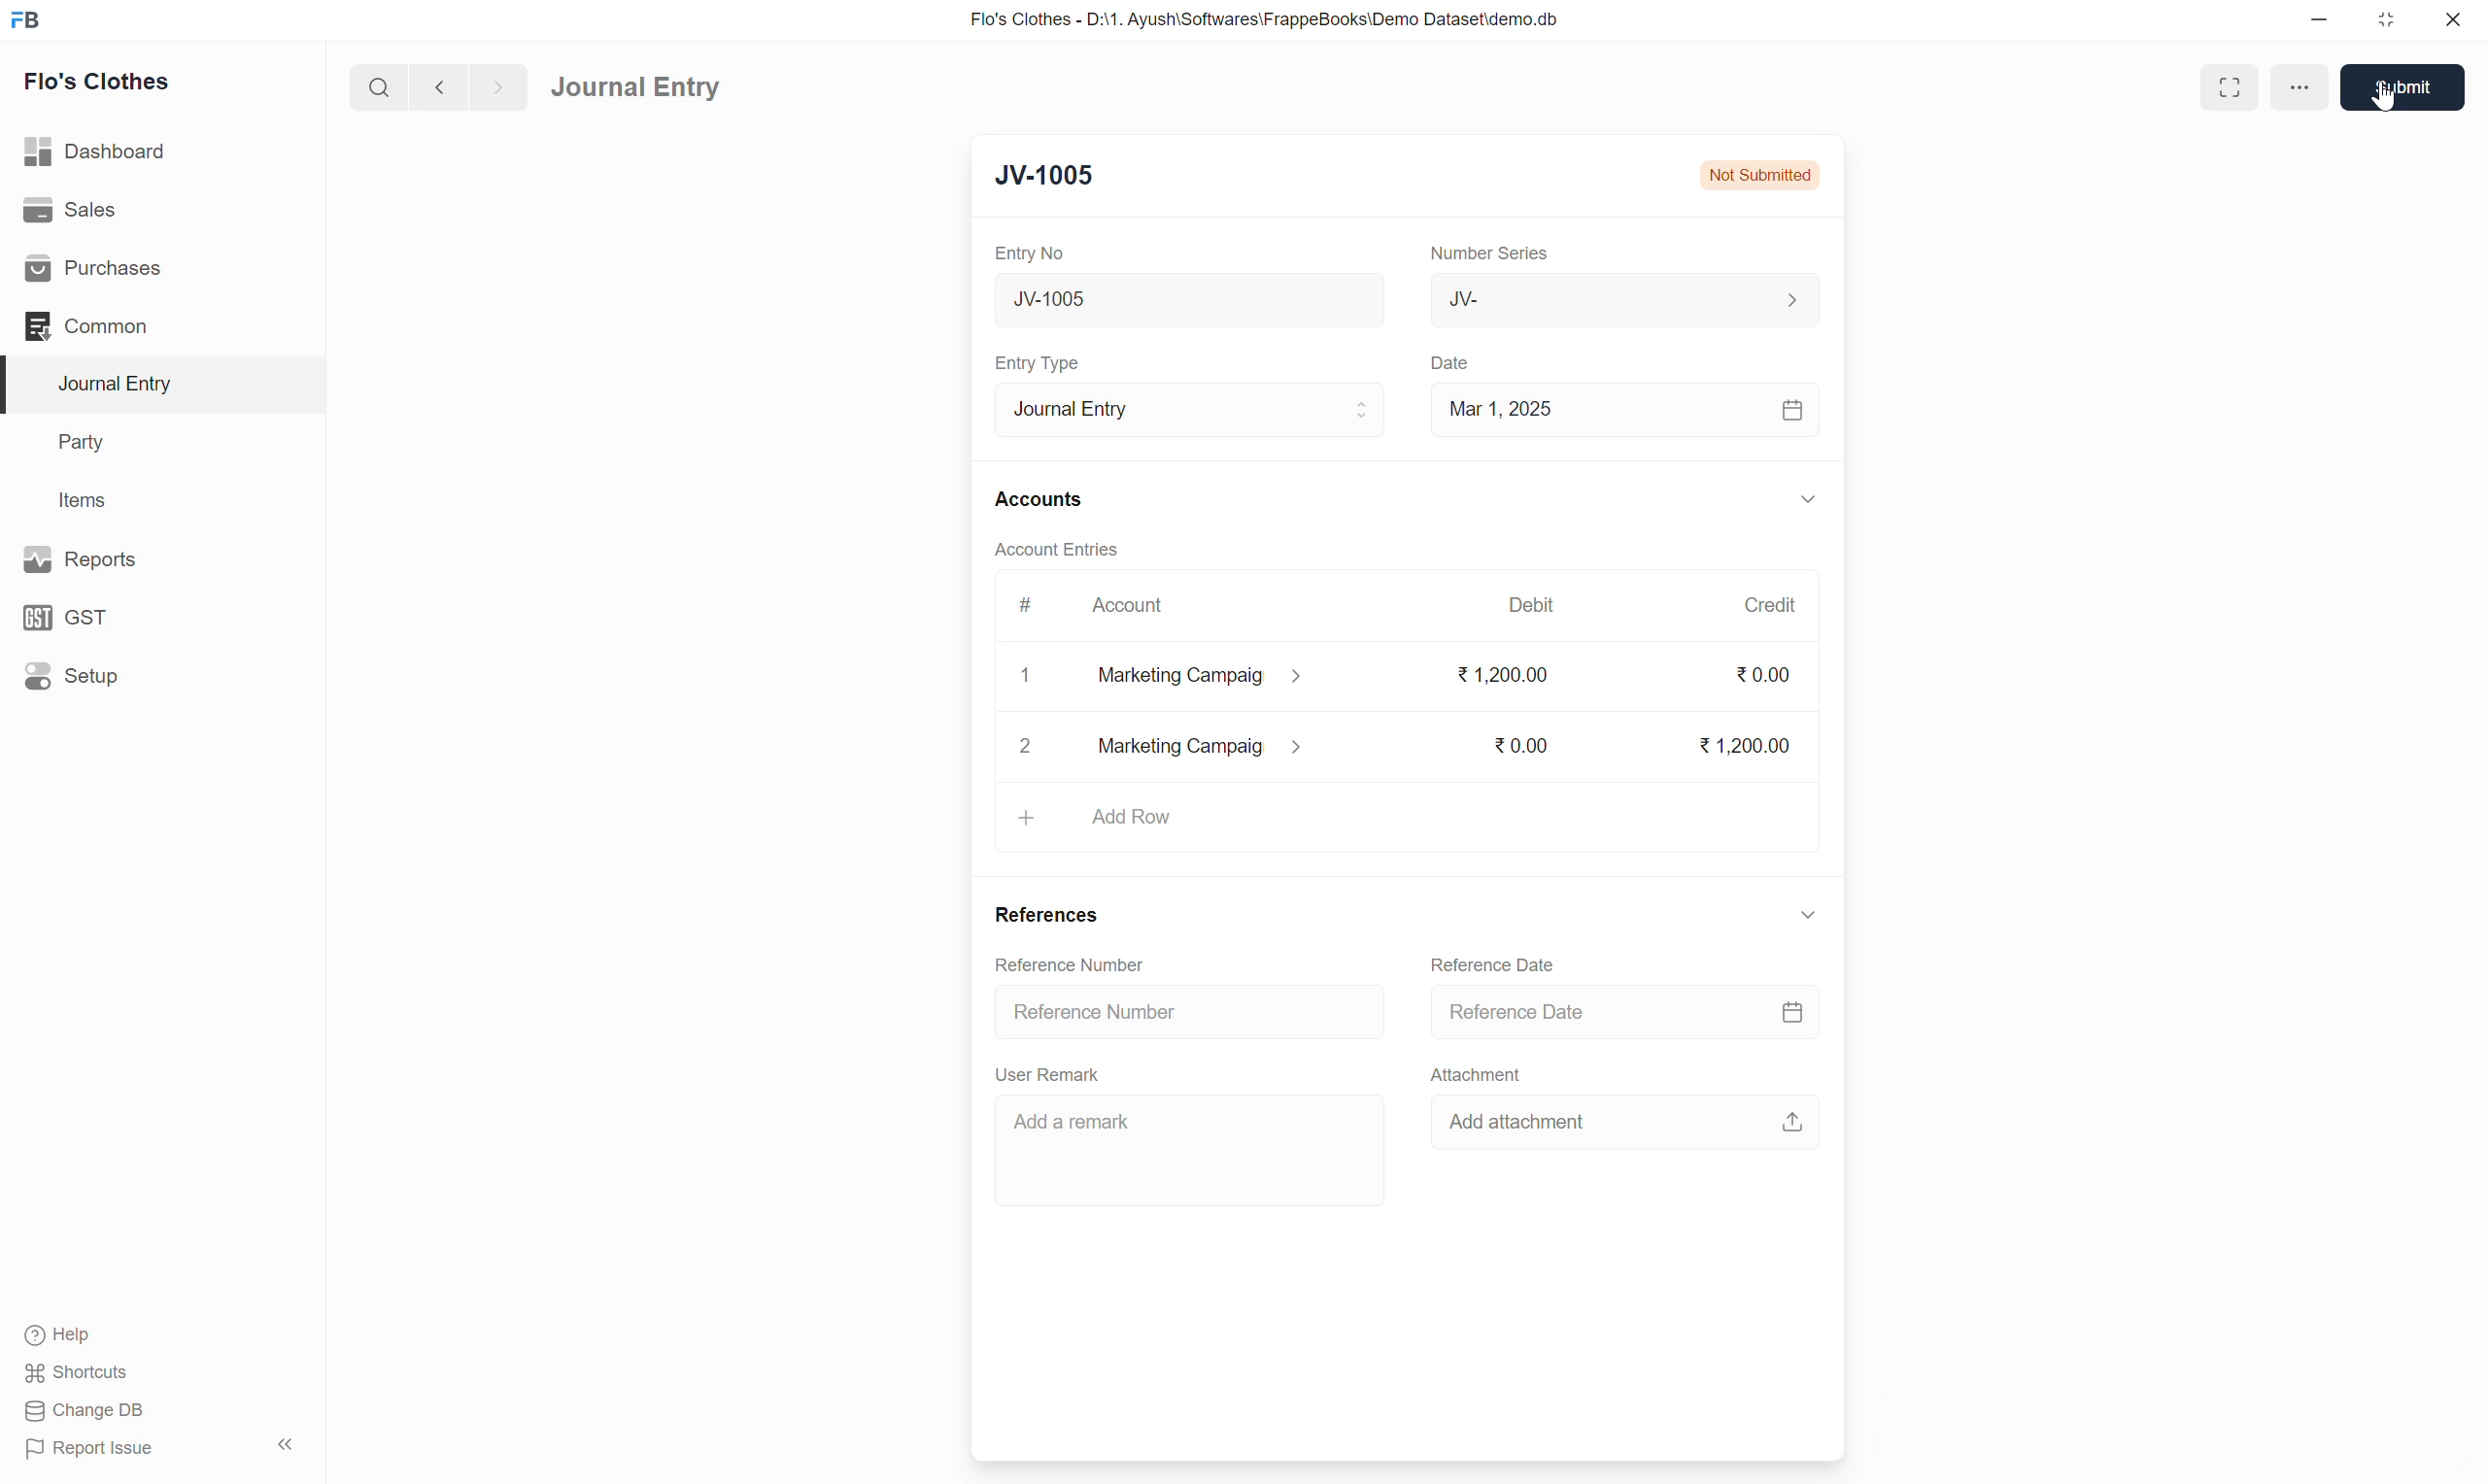 The width and height of the screenshot is (2487, 1484). I want to click on Reports, so click(87, 558).